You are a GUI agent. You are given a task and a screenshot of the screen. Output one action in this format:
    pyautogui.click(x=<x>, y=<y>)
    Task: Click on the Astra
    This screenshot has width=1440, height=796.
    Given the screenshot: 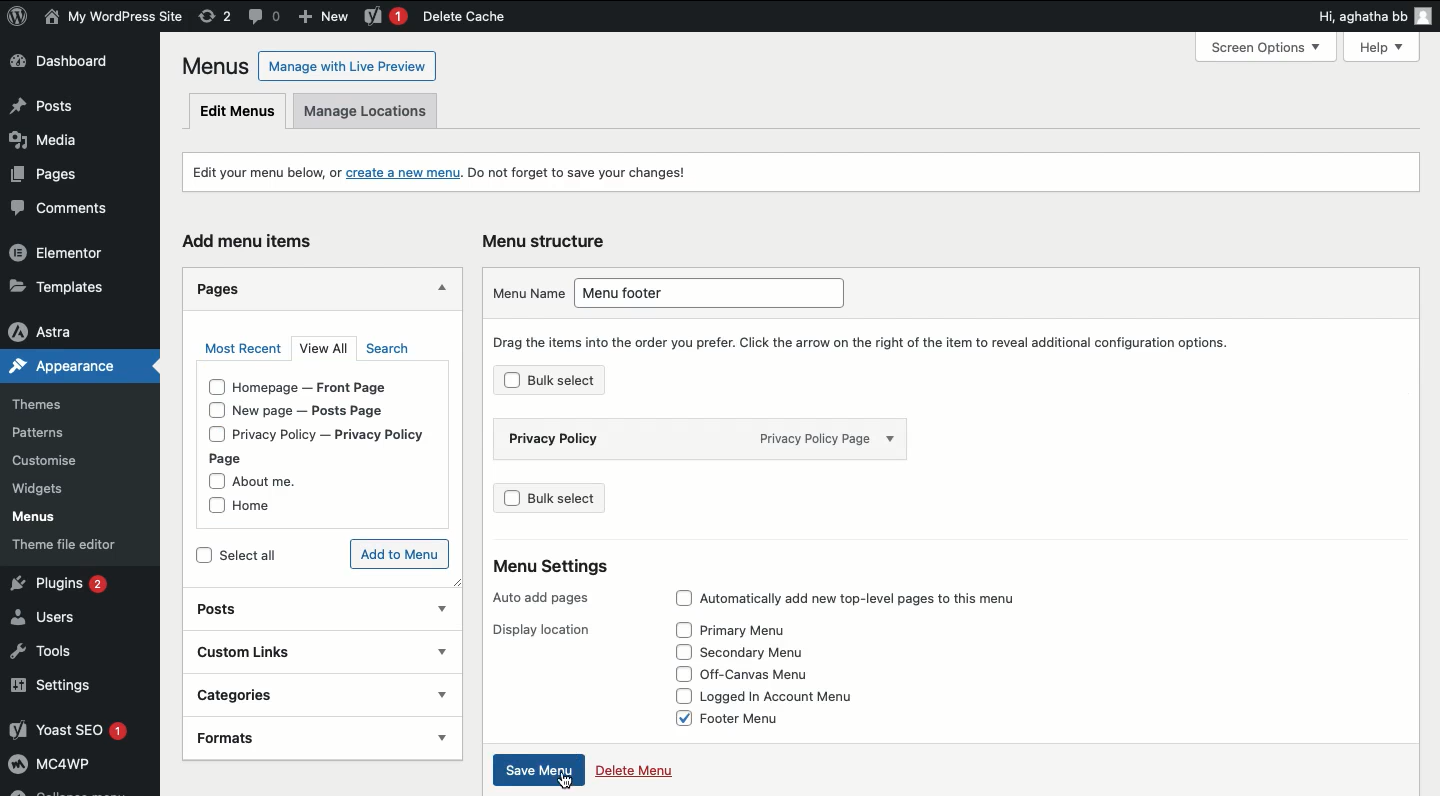 What is the action you would take?
    pyautogui.click(x=71, y=331)
    